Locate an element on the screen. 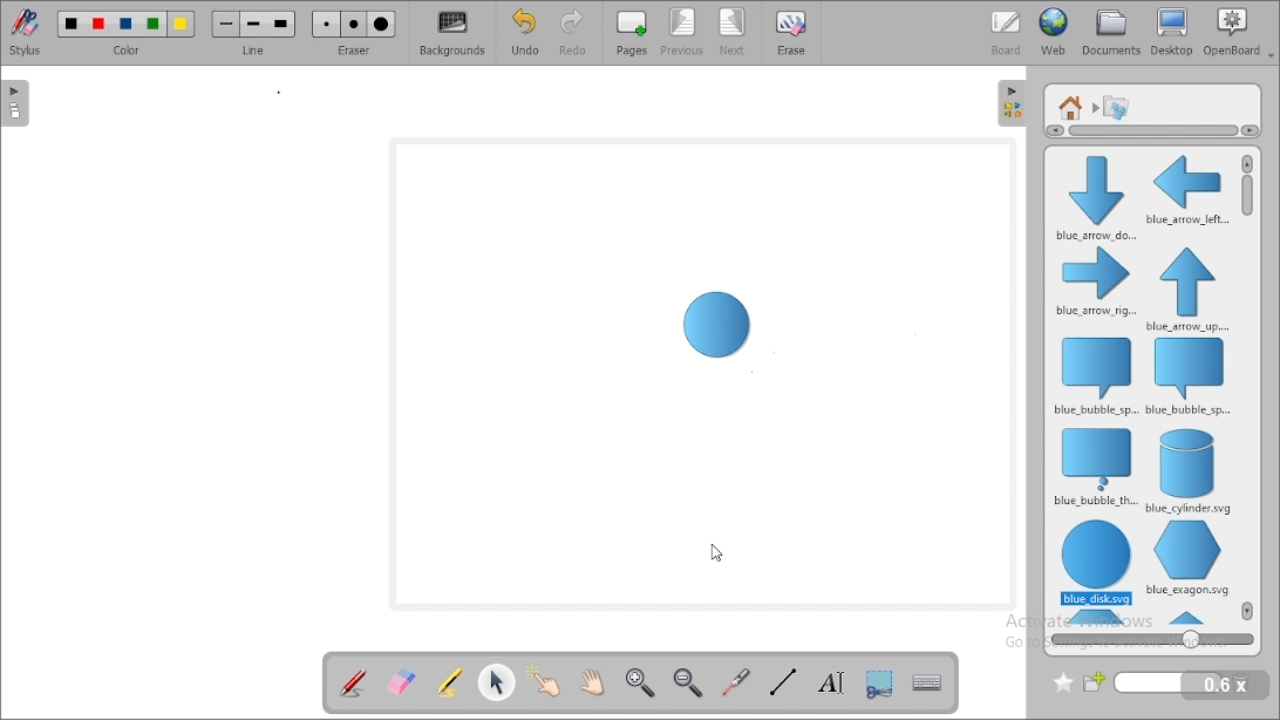 This screenshot has width=1280, height=720. pages is located at coordinates (631, 33).